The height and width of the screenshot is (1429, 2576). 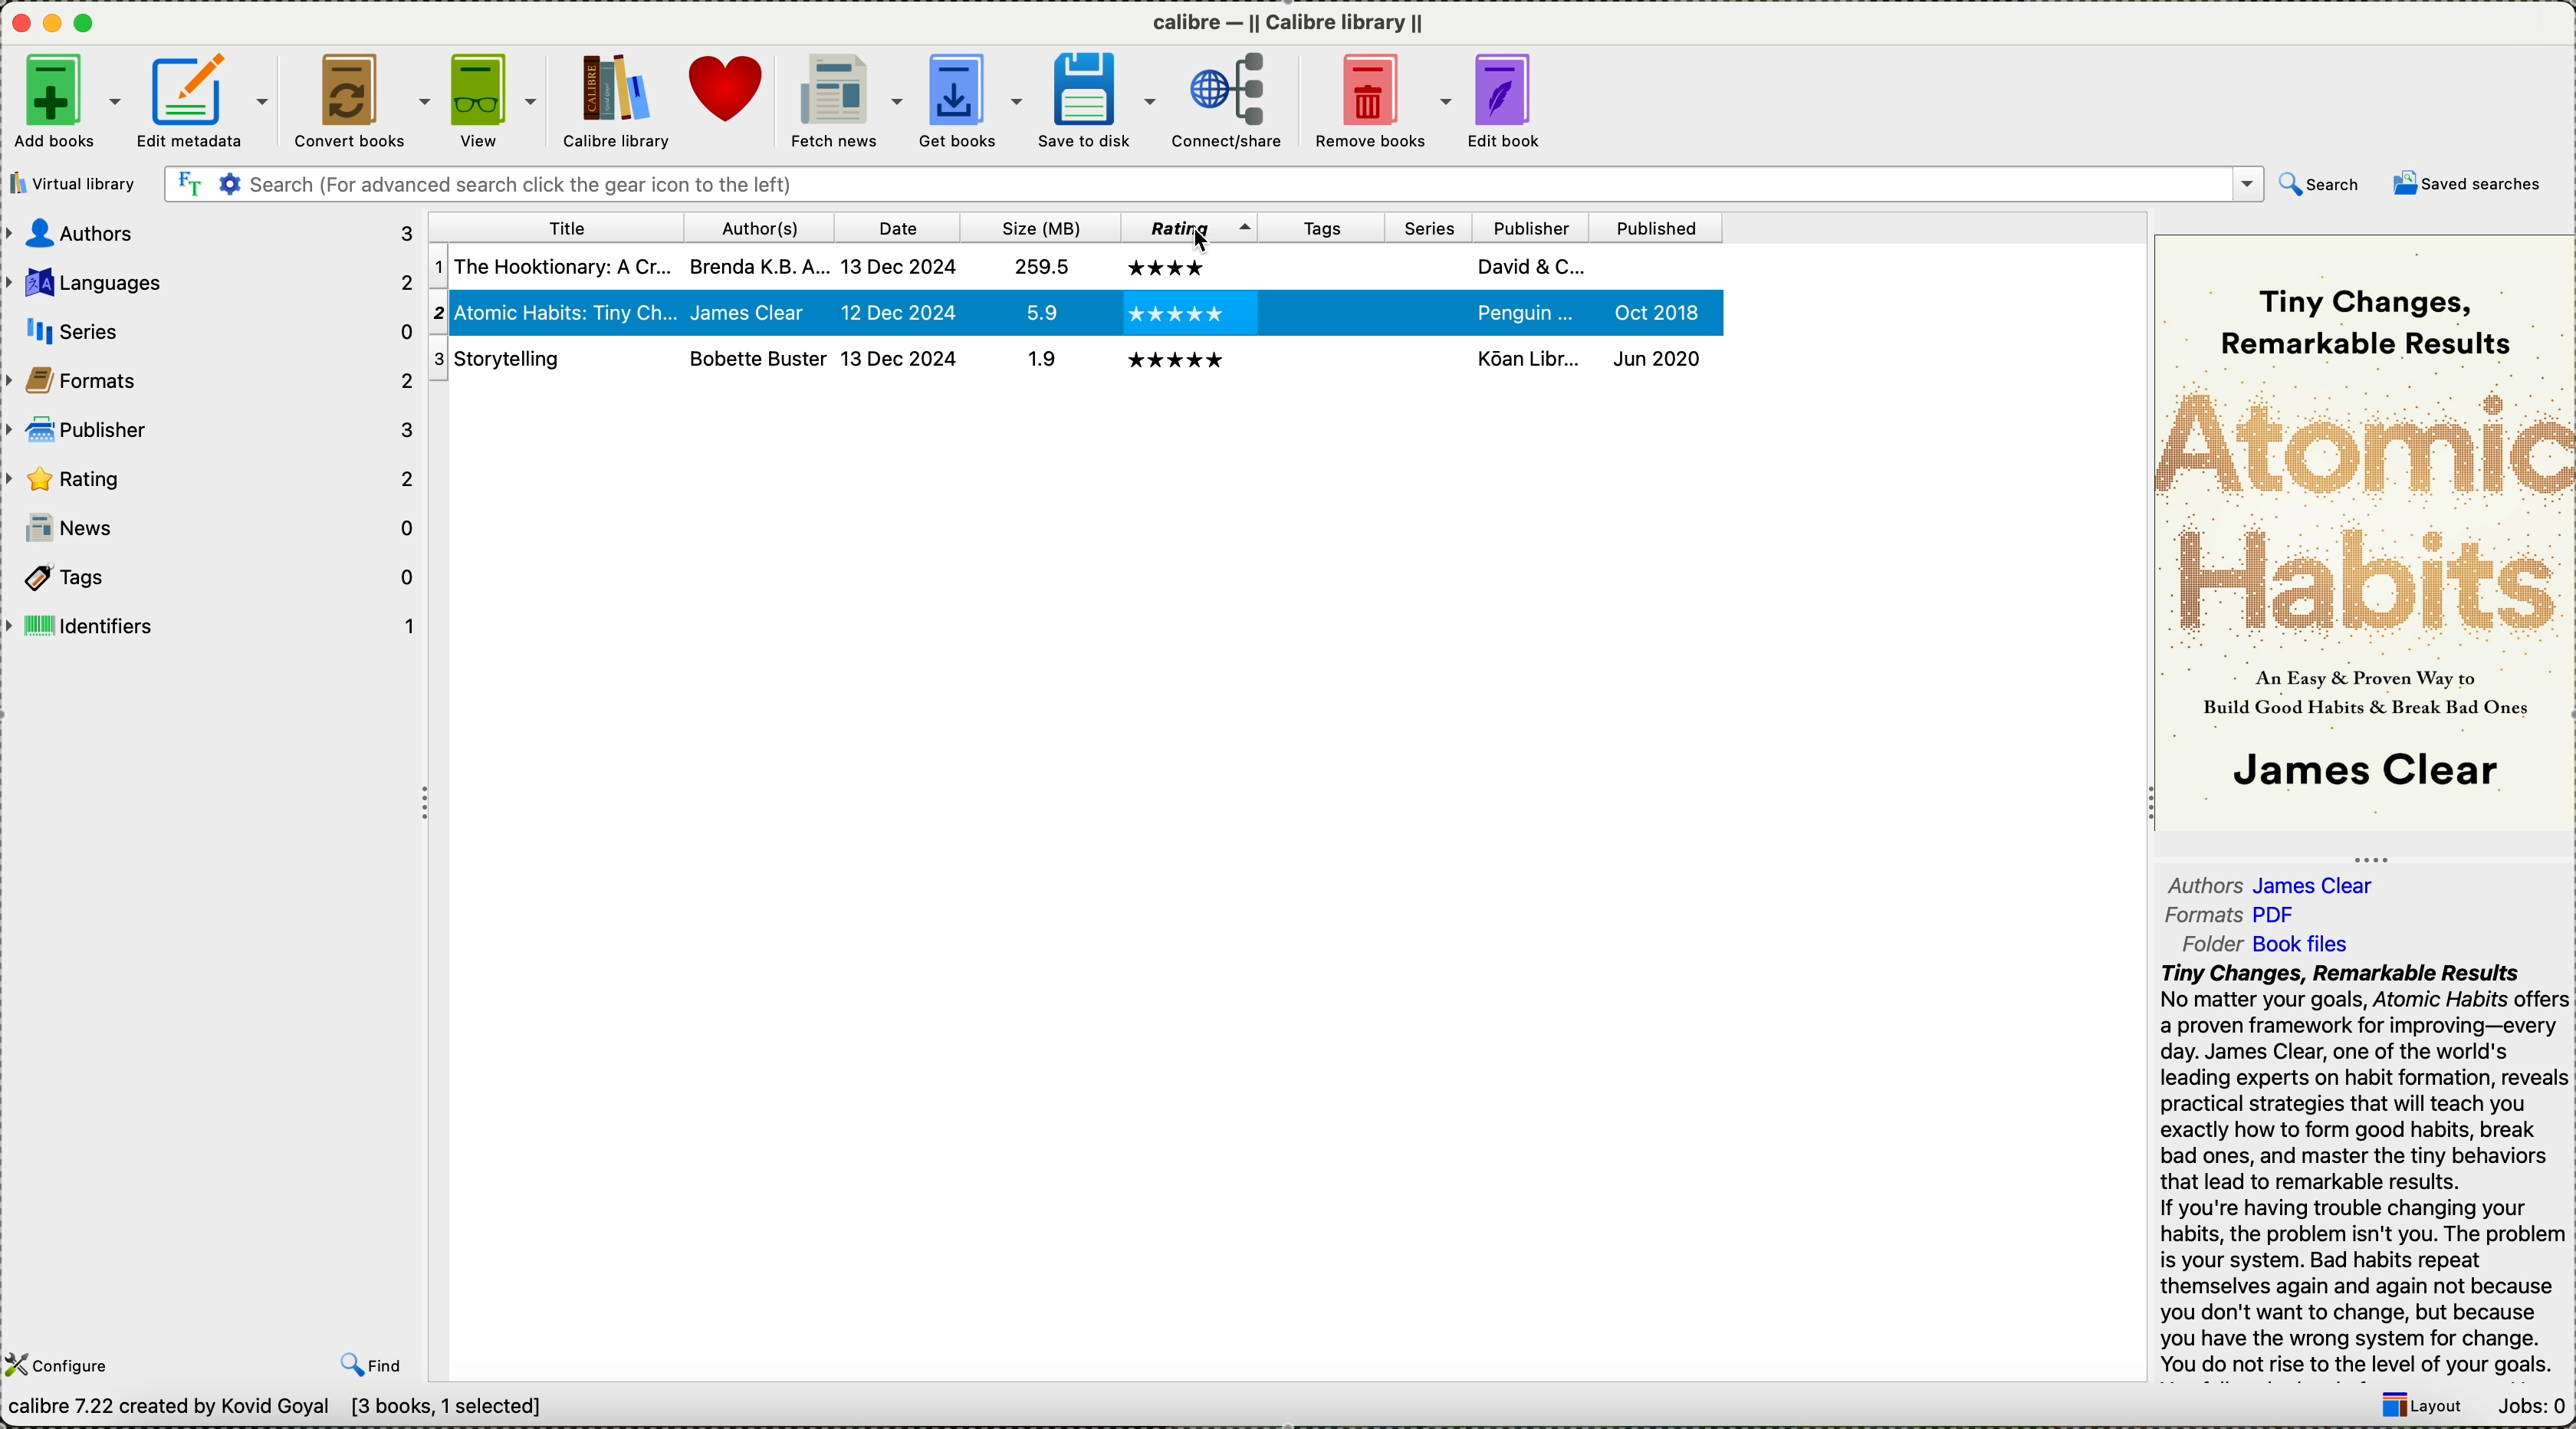 I want to click on fetch news, so click(x=842, y=100).